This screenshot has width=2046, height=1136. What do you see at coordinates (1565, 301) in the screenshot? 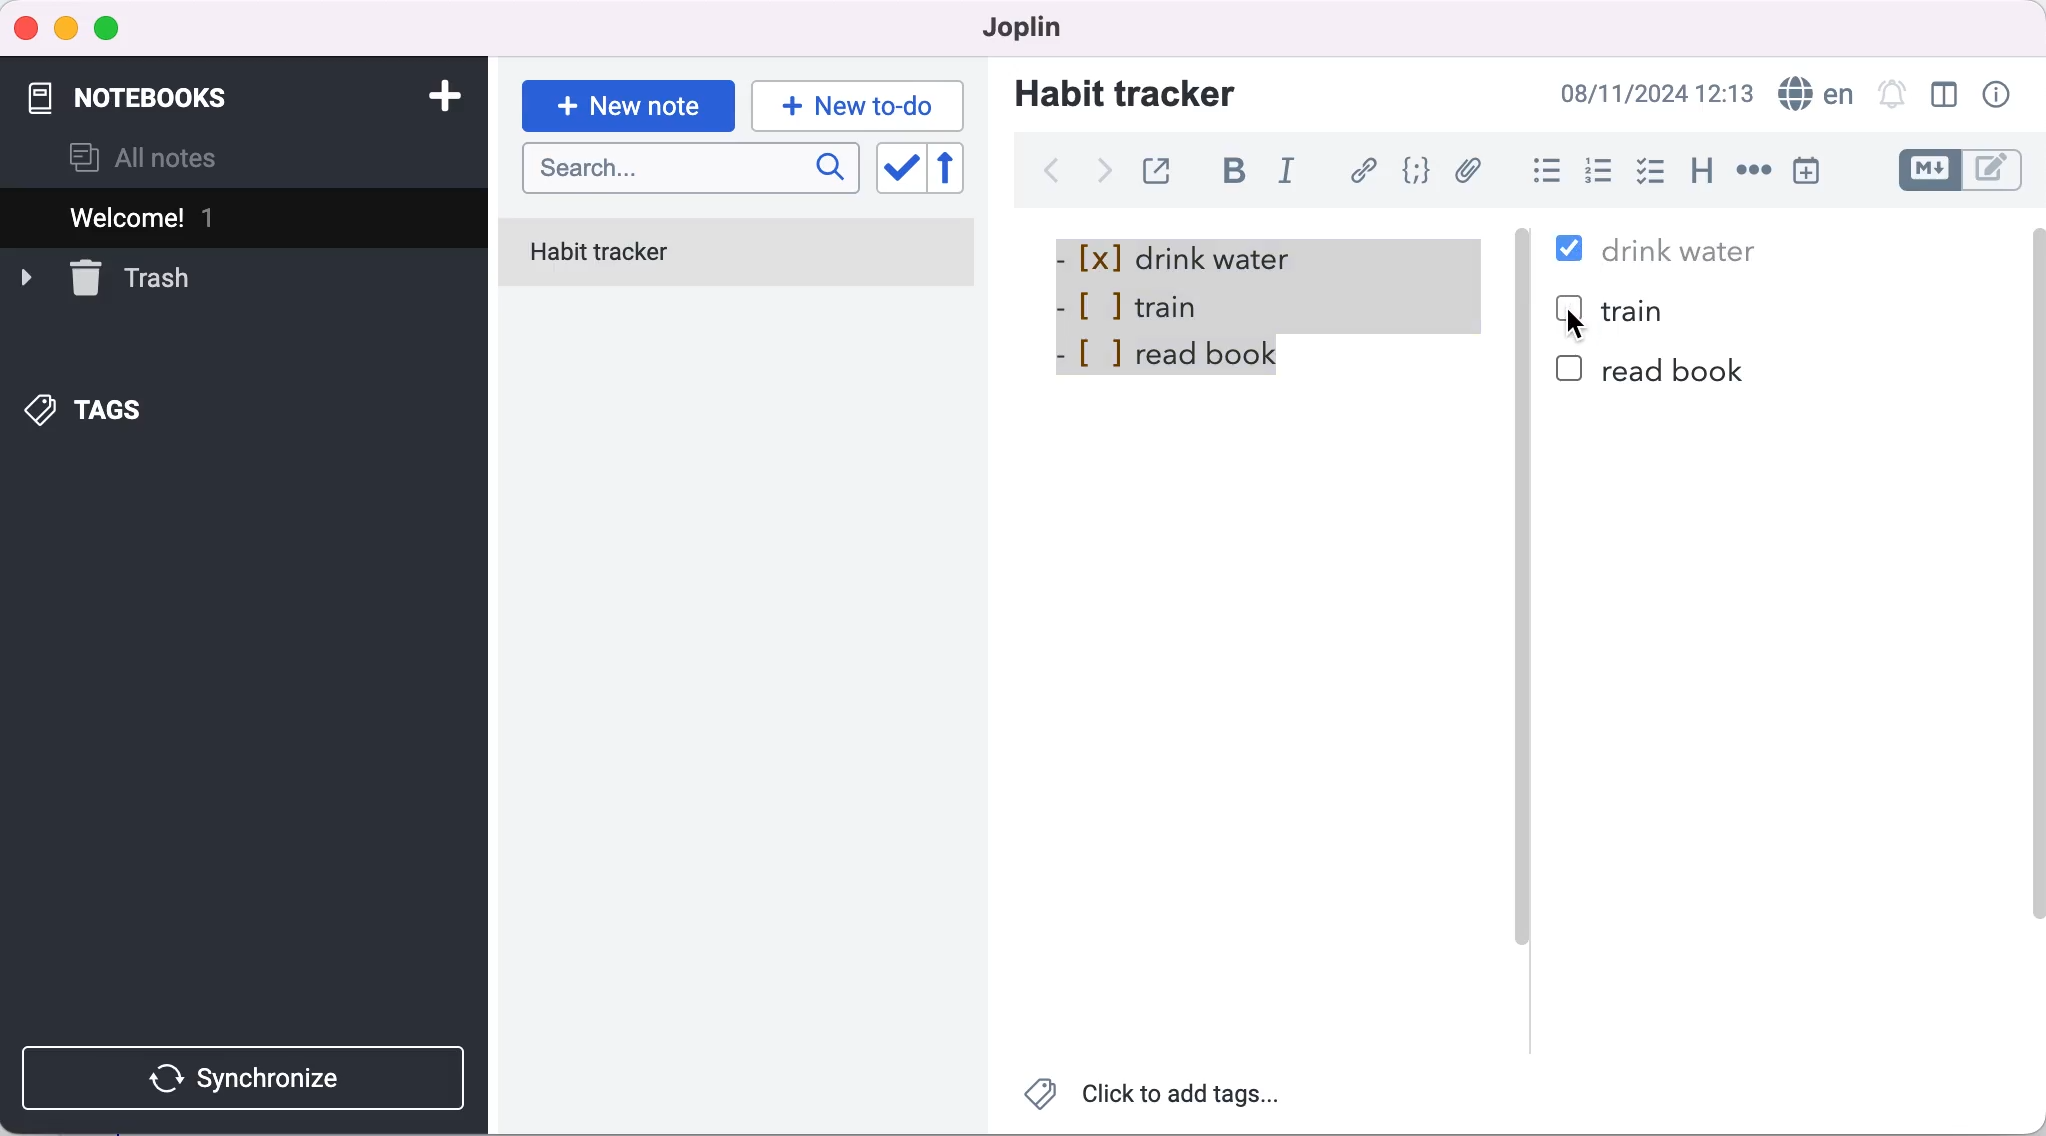
I see `check box 2` at bounding box center [1565, 301].